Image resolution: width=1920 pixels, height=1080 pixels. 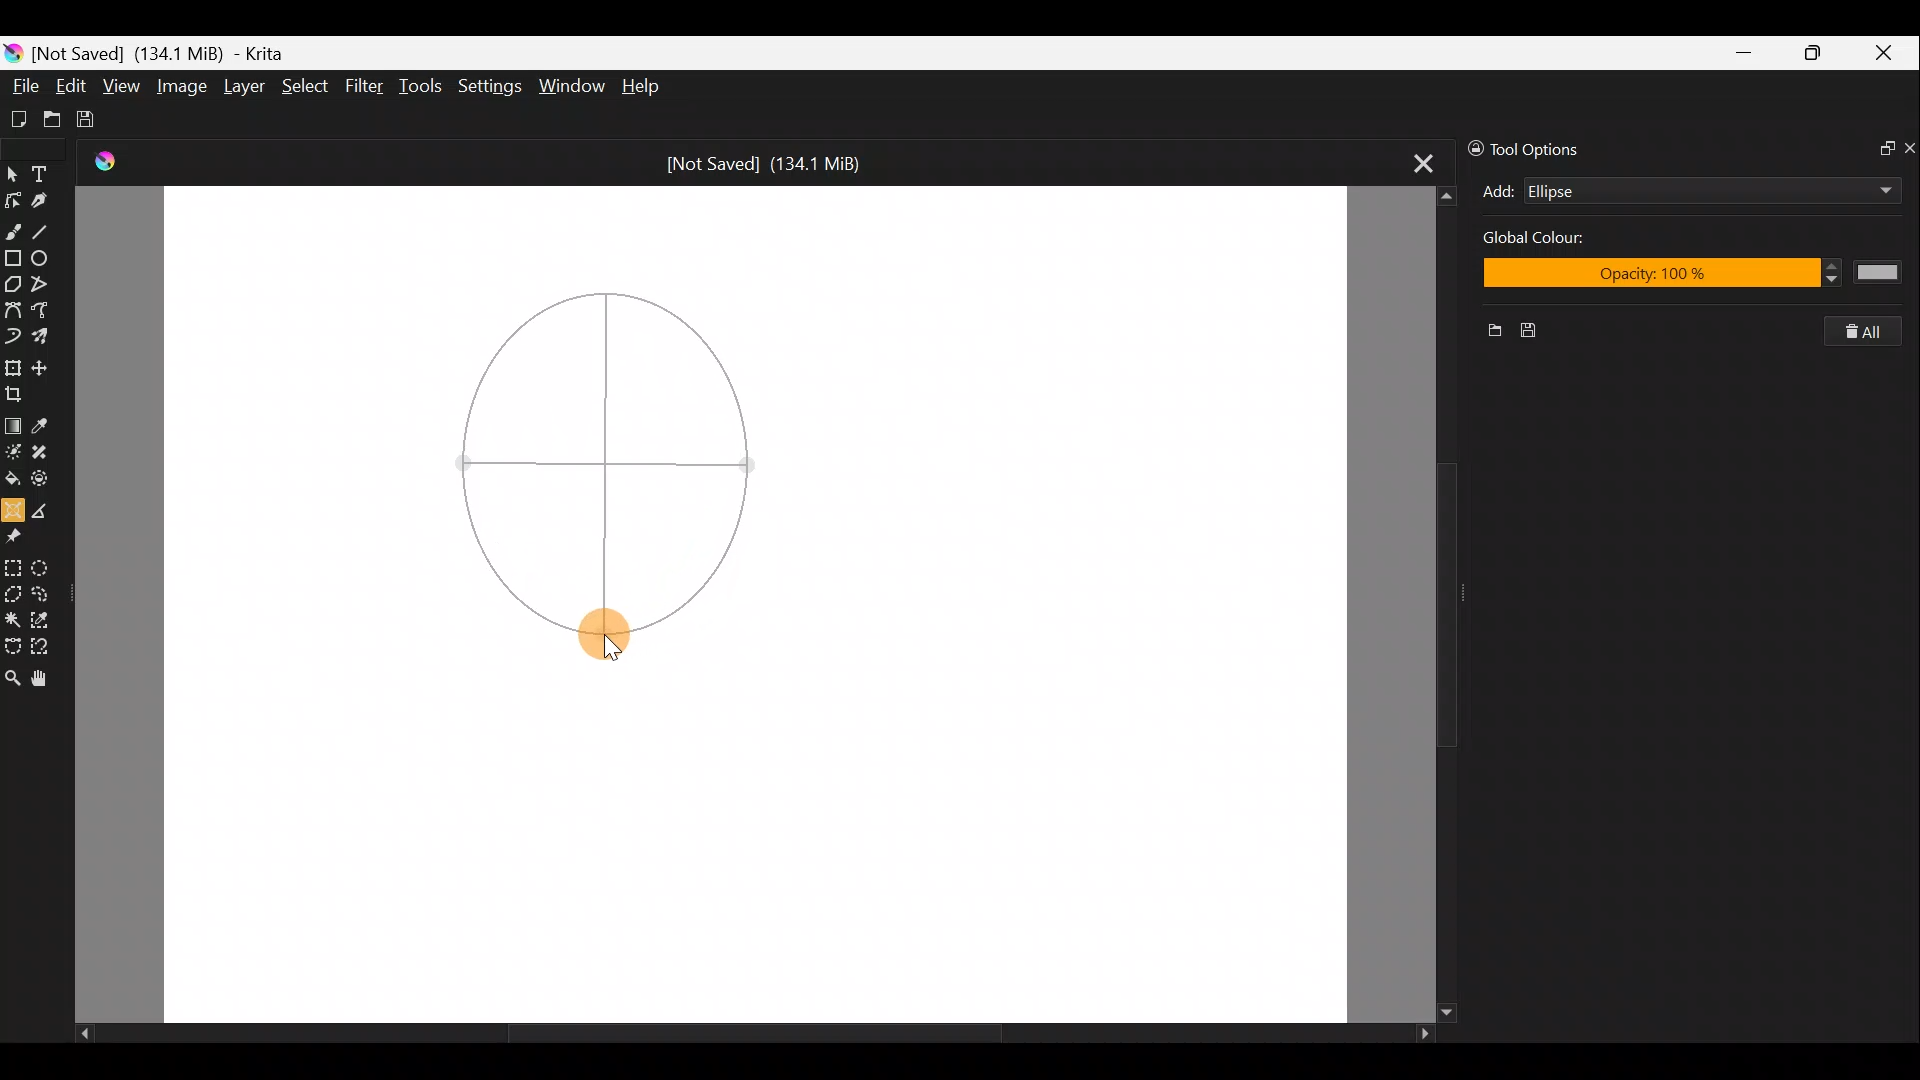 I want to click on Delete all, so click(x=1874, y=332).